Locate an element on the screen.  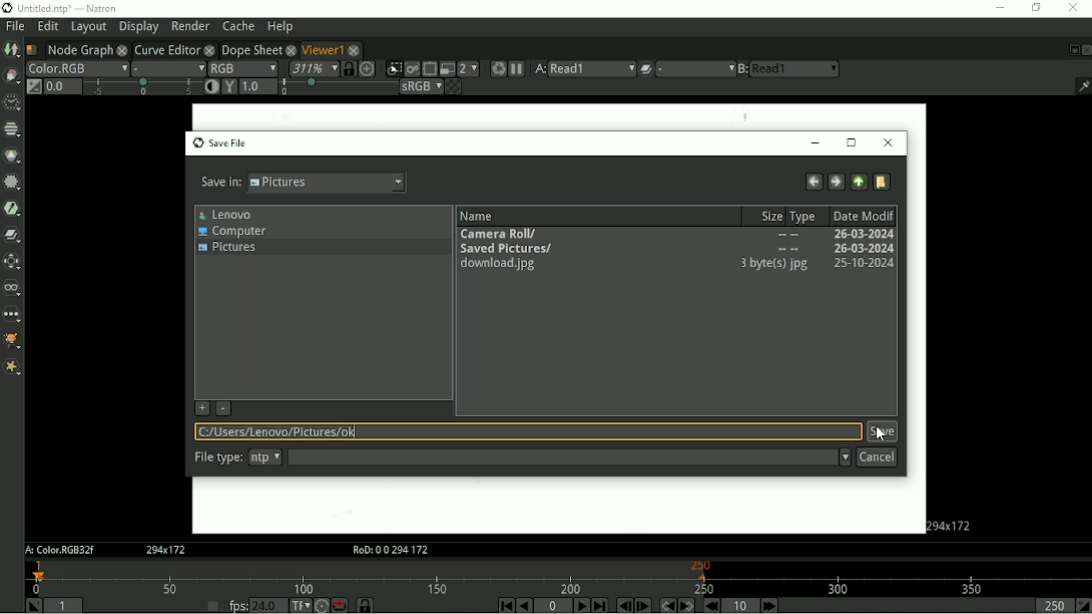
fps is located at coordinates (238, 606).